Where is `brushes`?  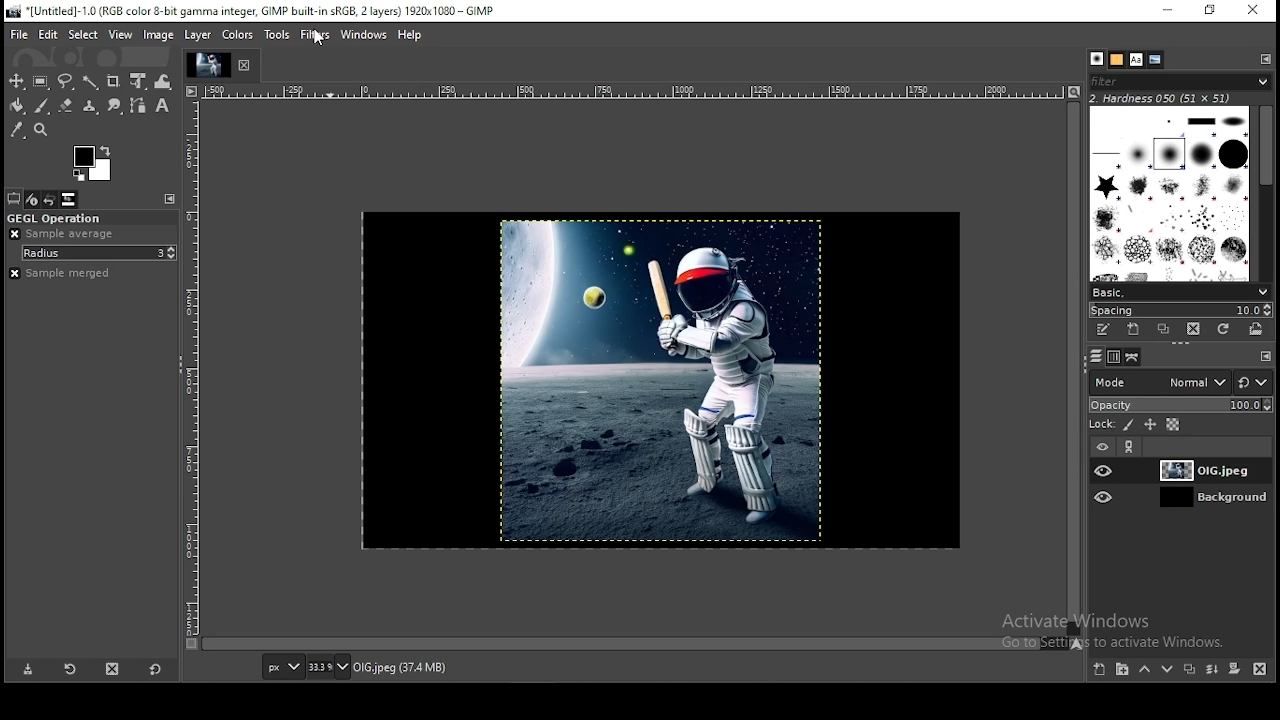
brushes is located at coordinates (1169, 194).